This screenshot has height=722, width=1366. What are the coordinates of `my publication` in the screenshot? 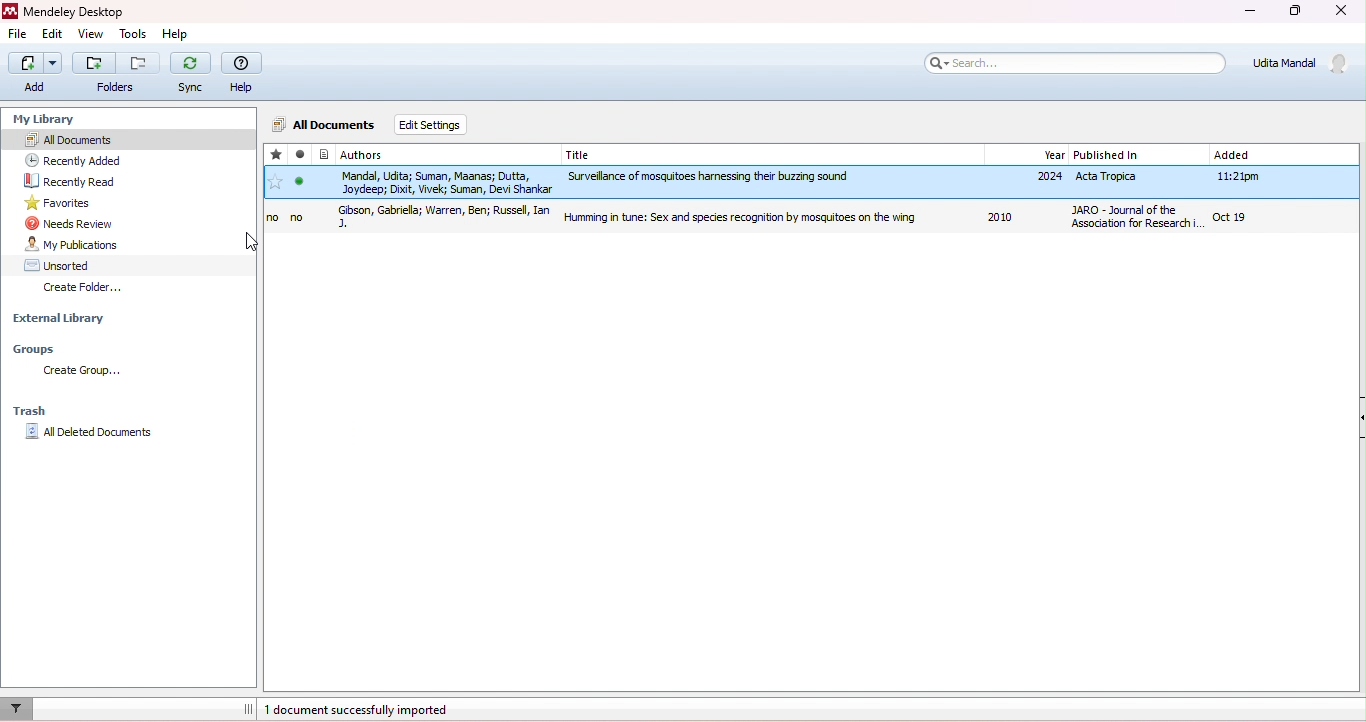 It's located at (71, 244).